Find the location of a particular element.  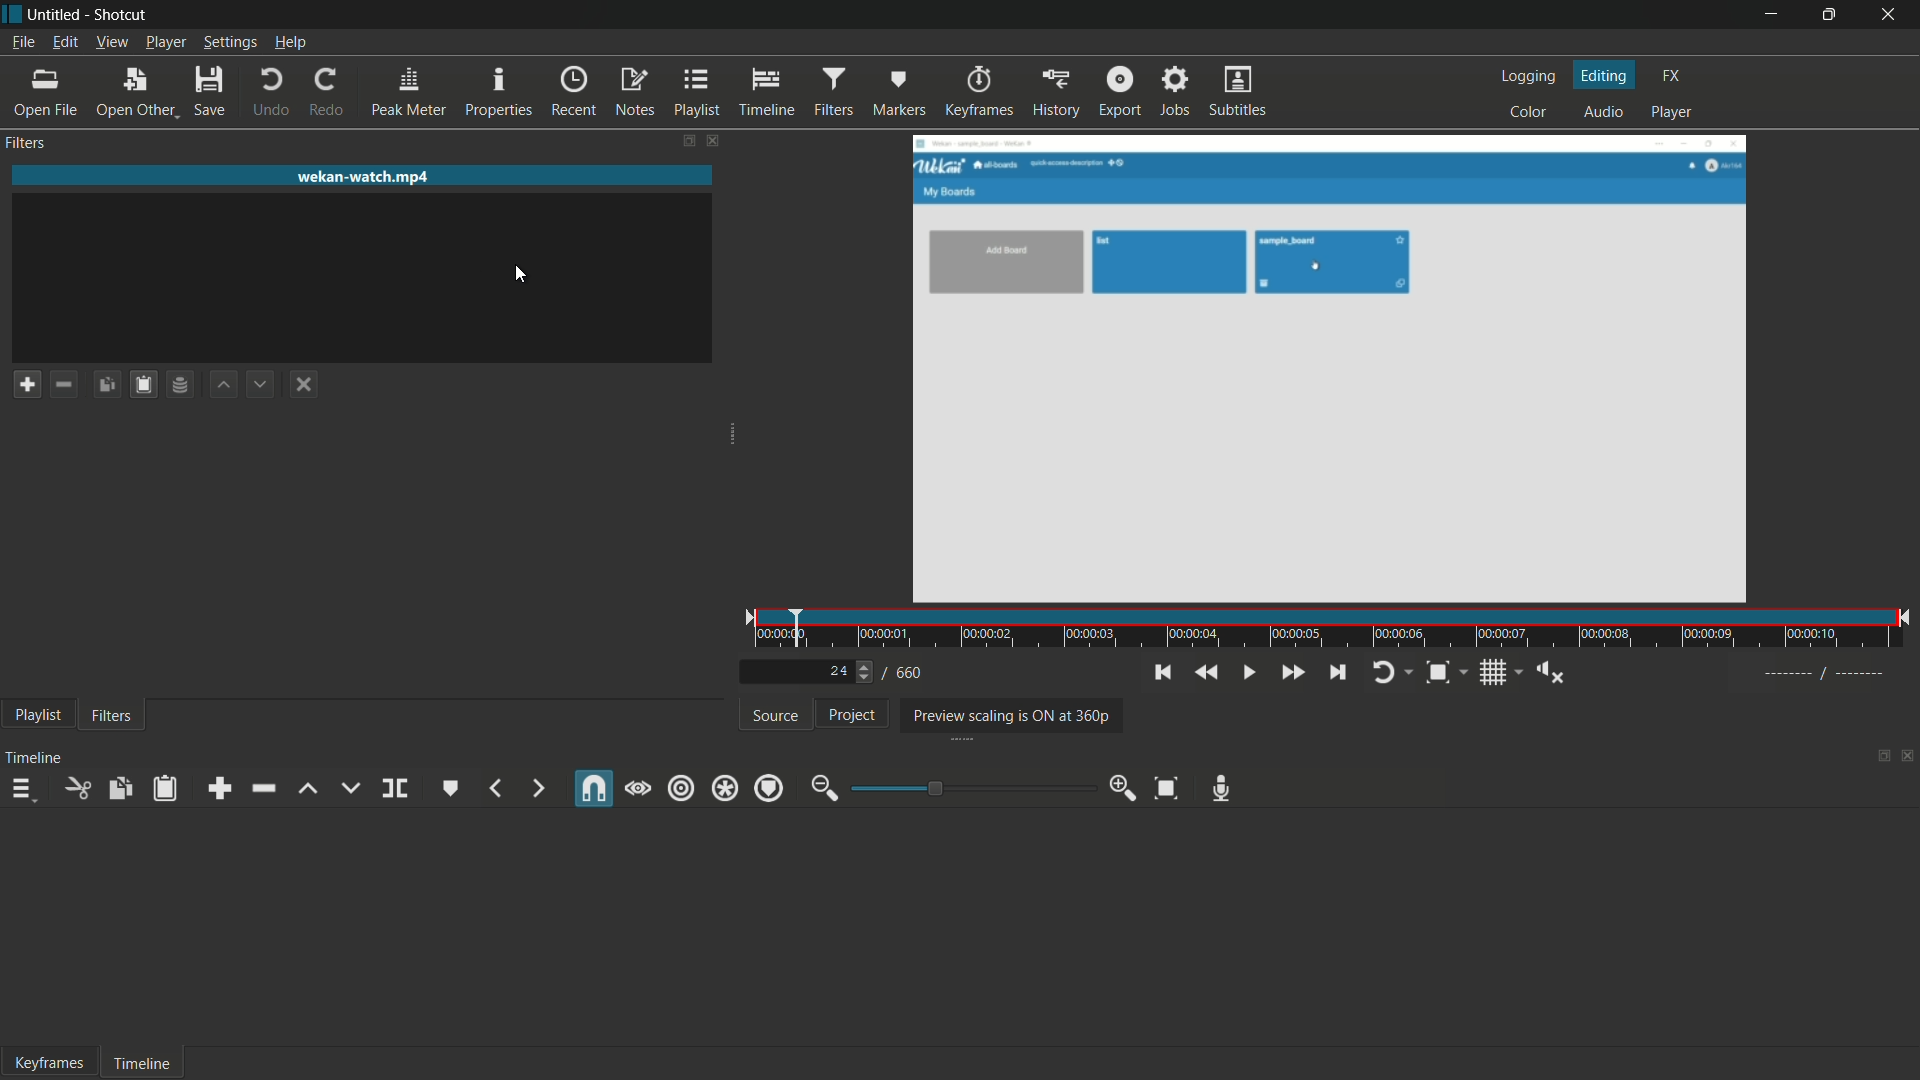

cut is located at coordinates (81, 788).